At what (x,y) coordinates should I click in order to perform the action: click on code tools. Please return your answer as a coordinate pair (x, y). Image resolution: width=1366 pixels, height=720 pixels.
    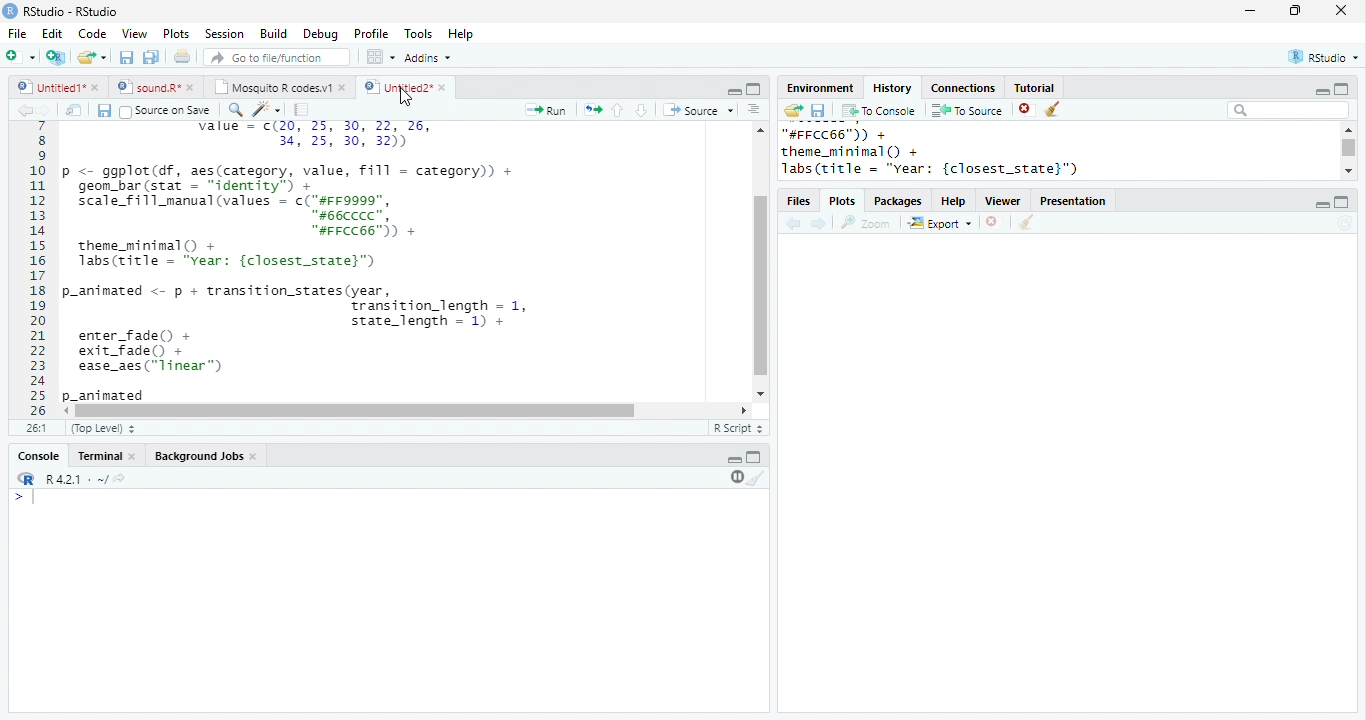
    Looking at the image, I should click on (266, 109).